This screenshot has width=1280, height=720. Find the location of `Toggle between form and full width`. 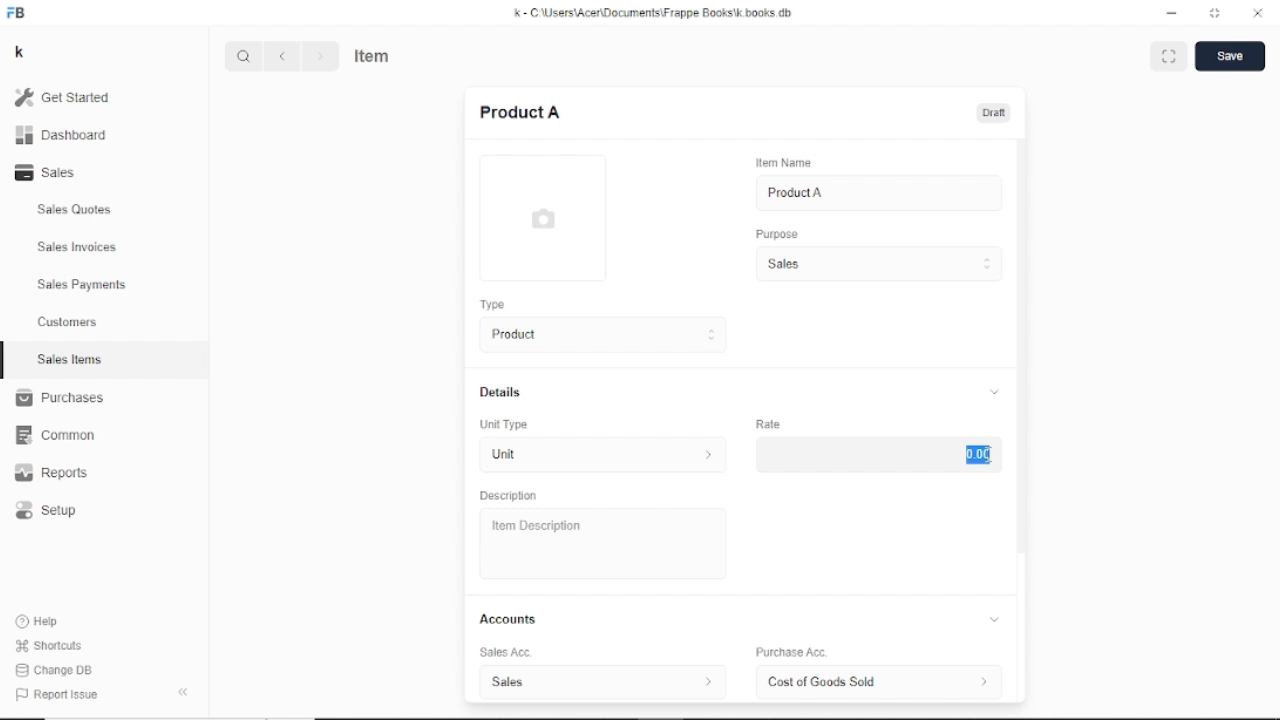

Toggle between form and full width is located at coordinates (1215, 12).